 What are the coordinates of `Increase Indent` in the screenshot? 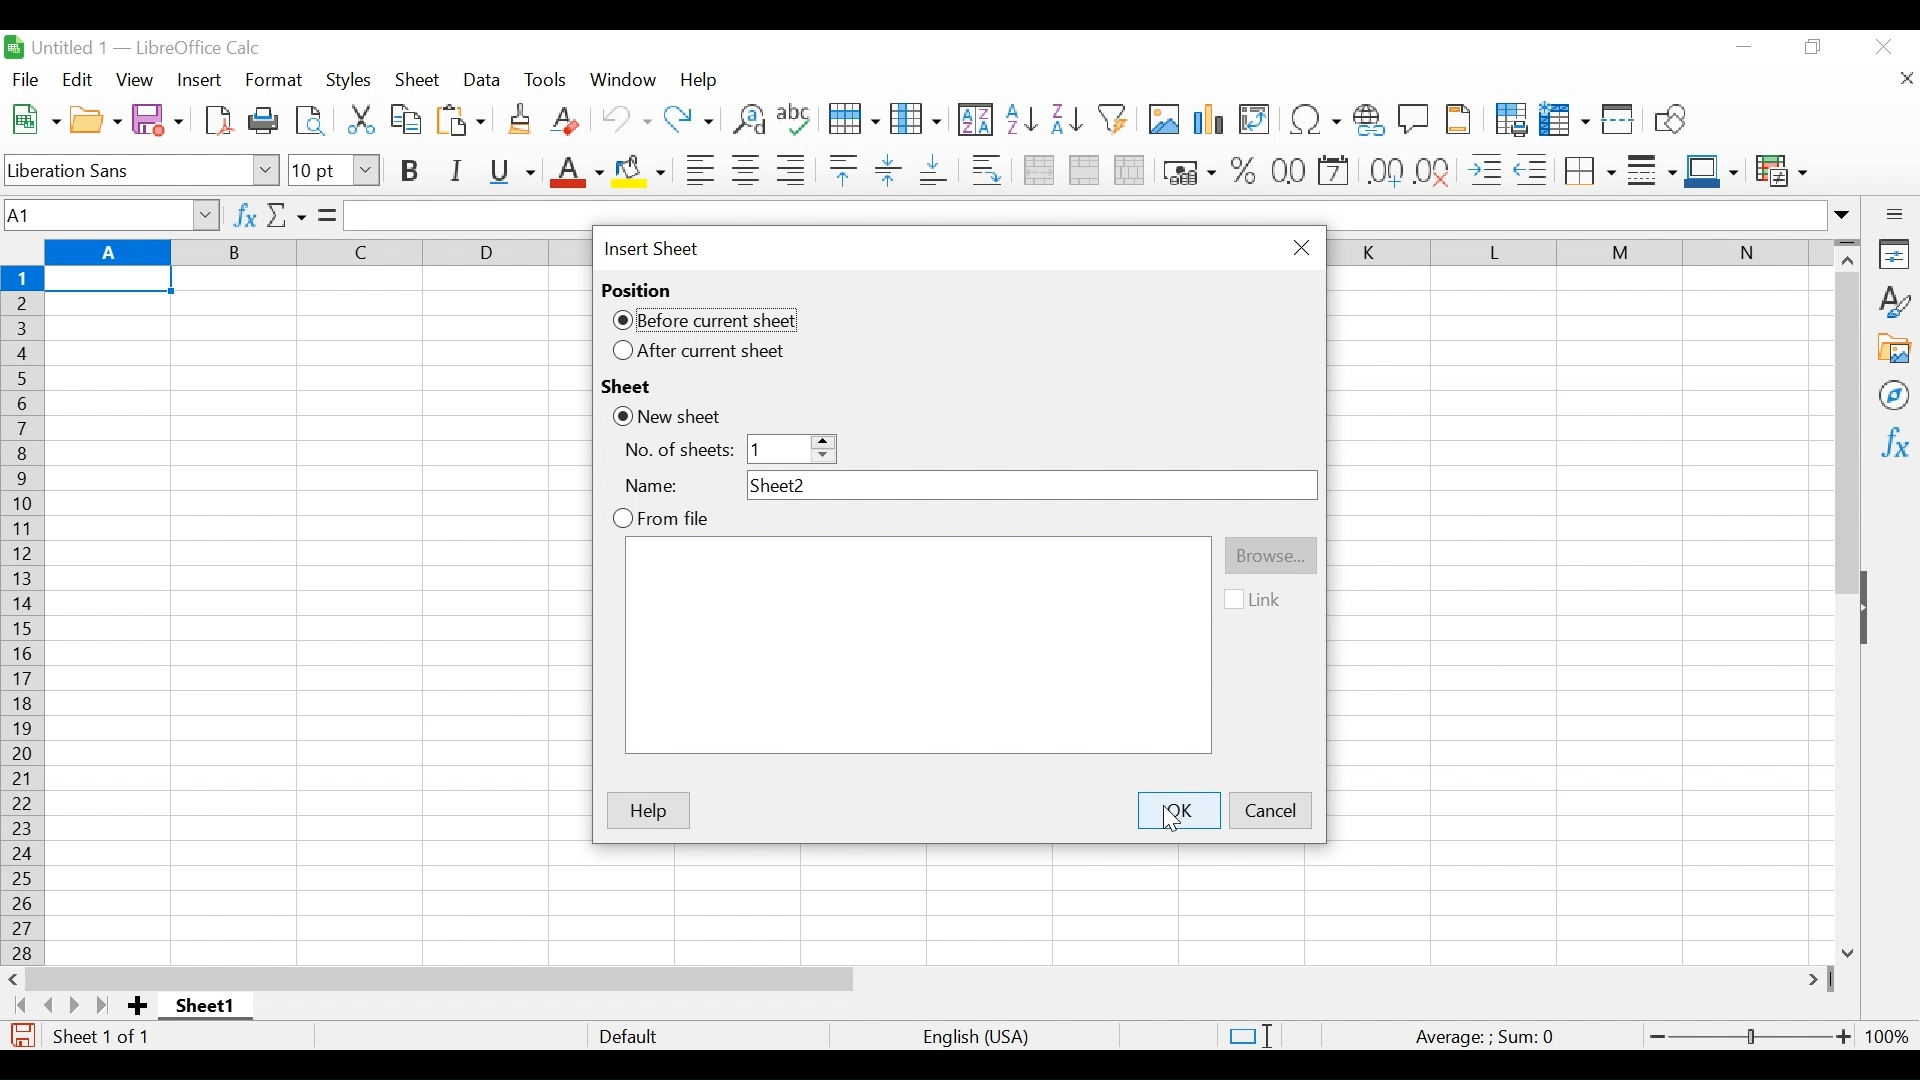 It's located at (1485, 170).